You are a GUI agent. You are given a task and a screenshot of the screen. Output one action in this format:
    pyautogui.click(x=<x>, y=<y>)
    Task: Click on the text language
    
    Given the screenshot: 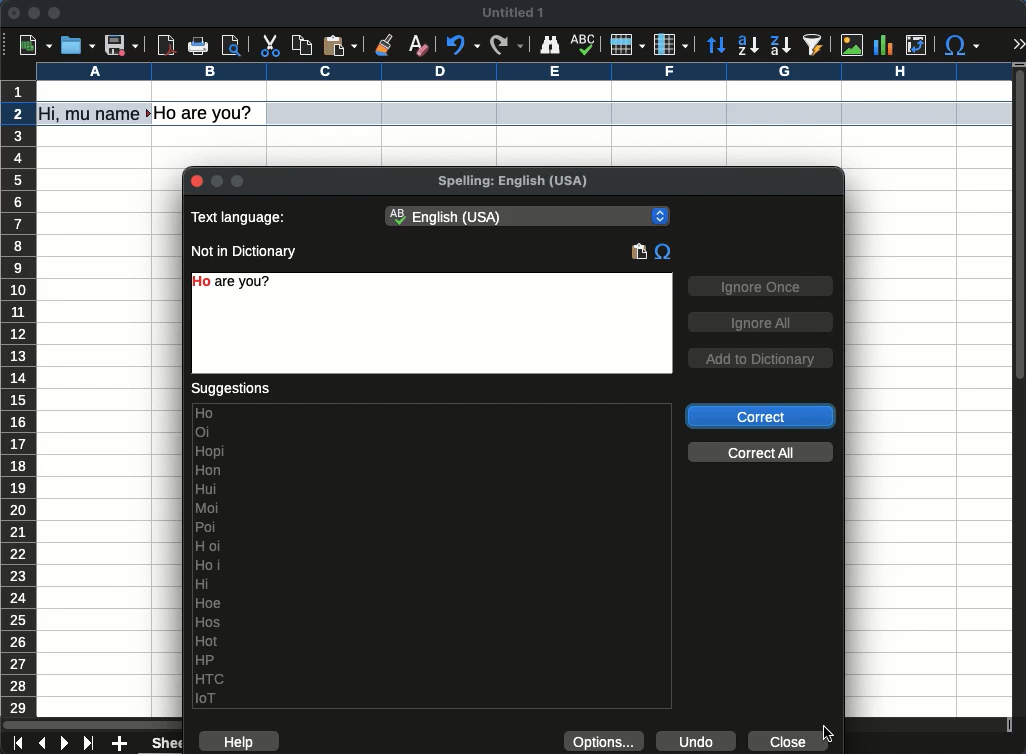 What is the action you would take?
    pyautogui.click(x=241, y=216)
    